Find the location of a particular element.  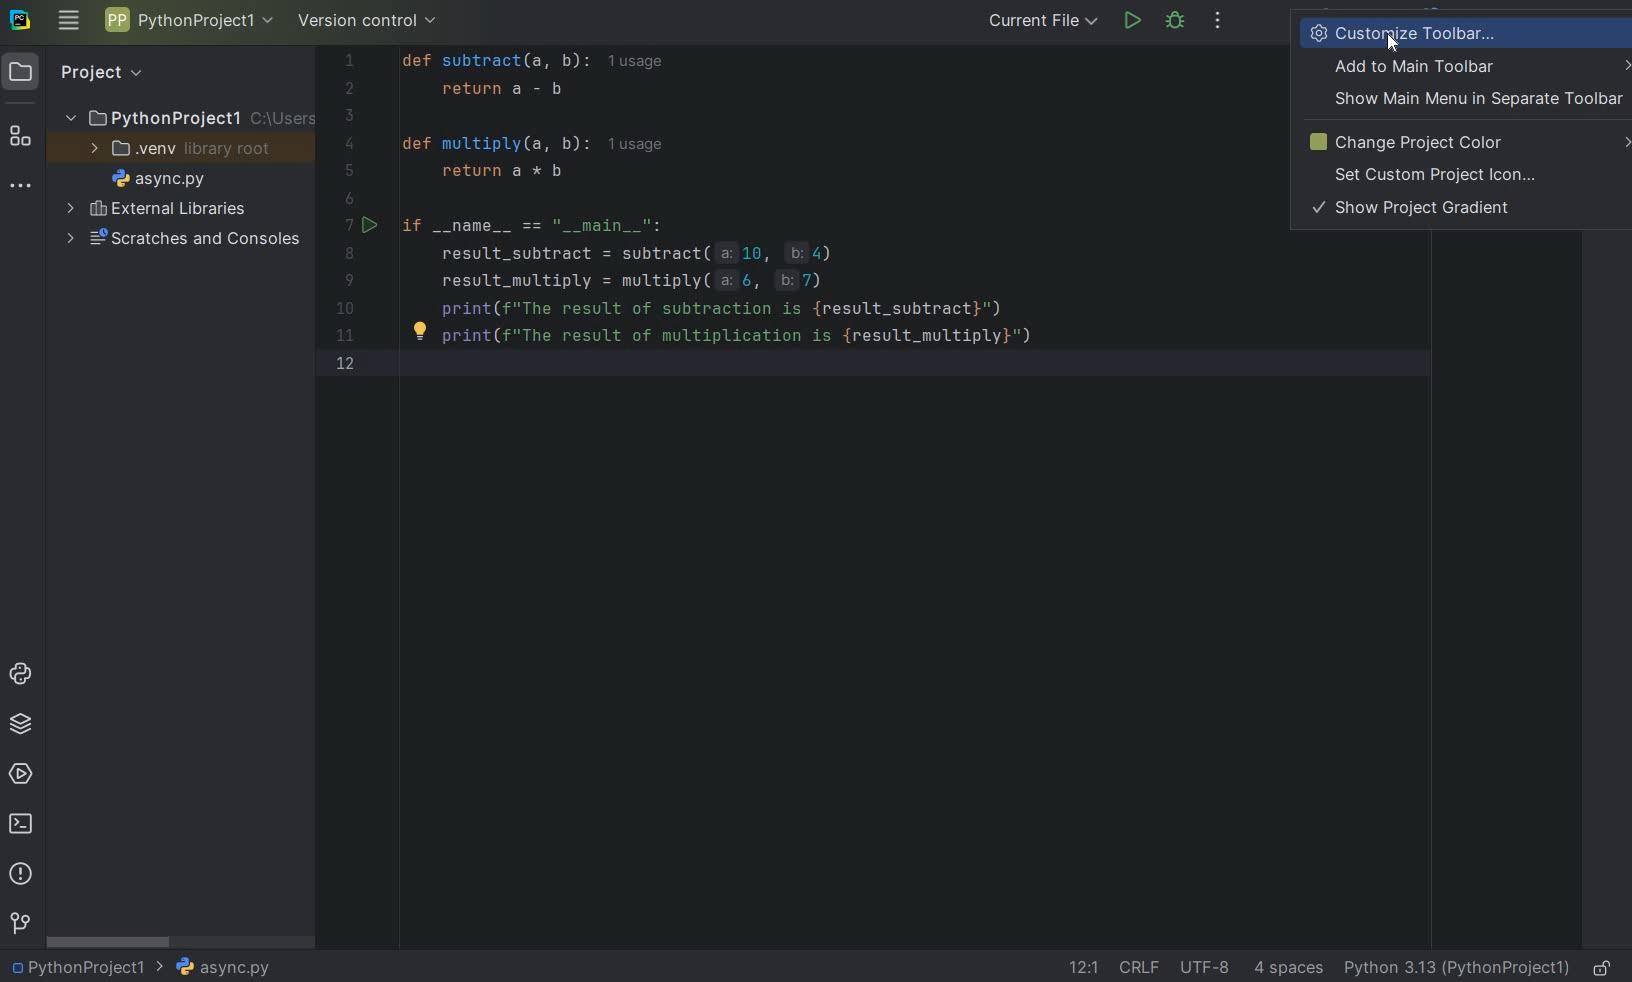

FILE NAME is located at coordinates (222, 968).